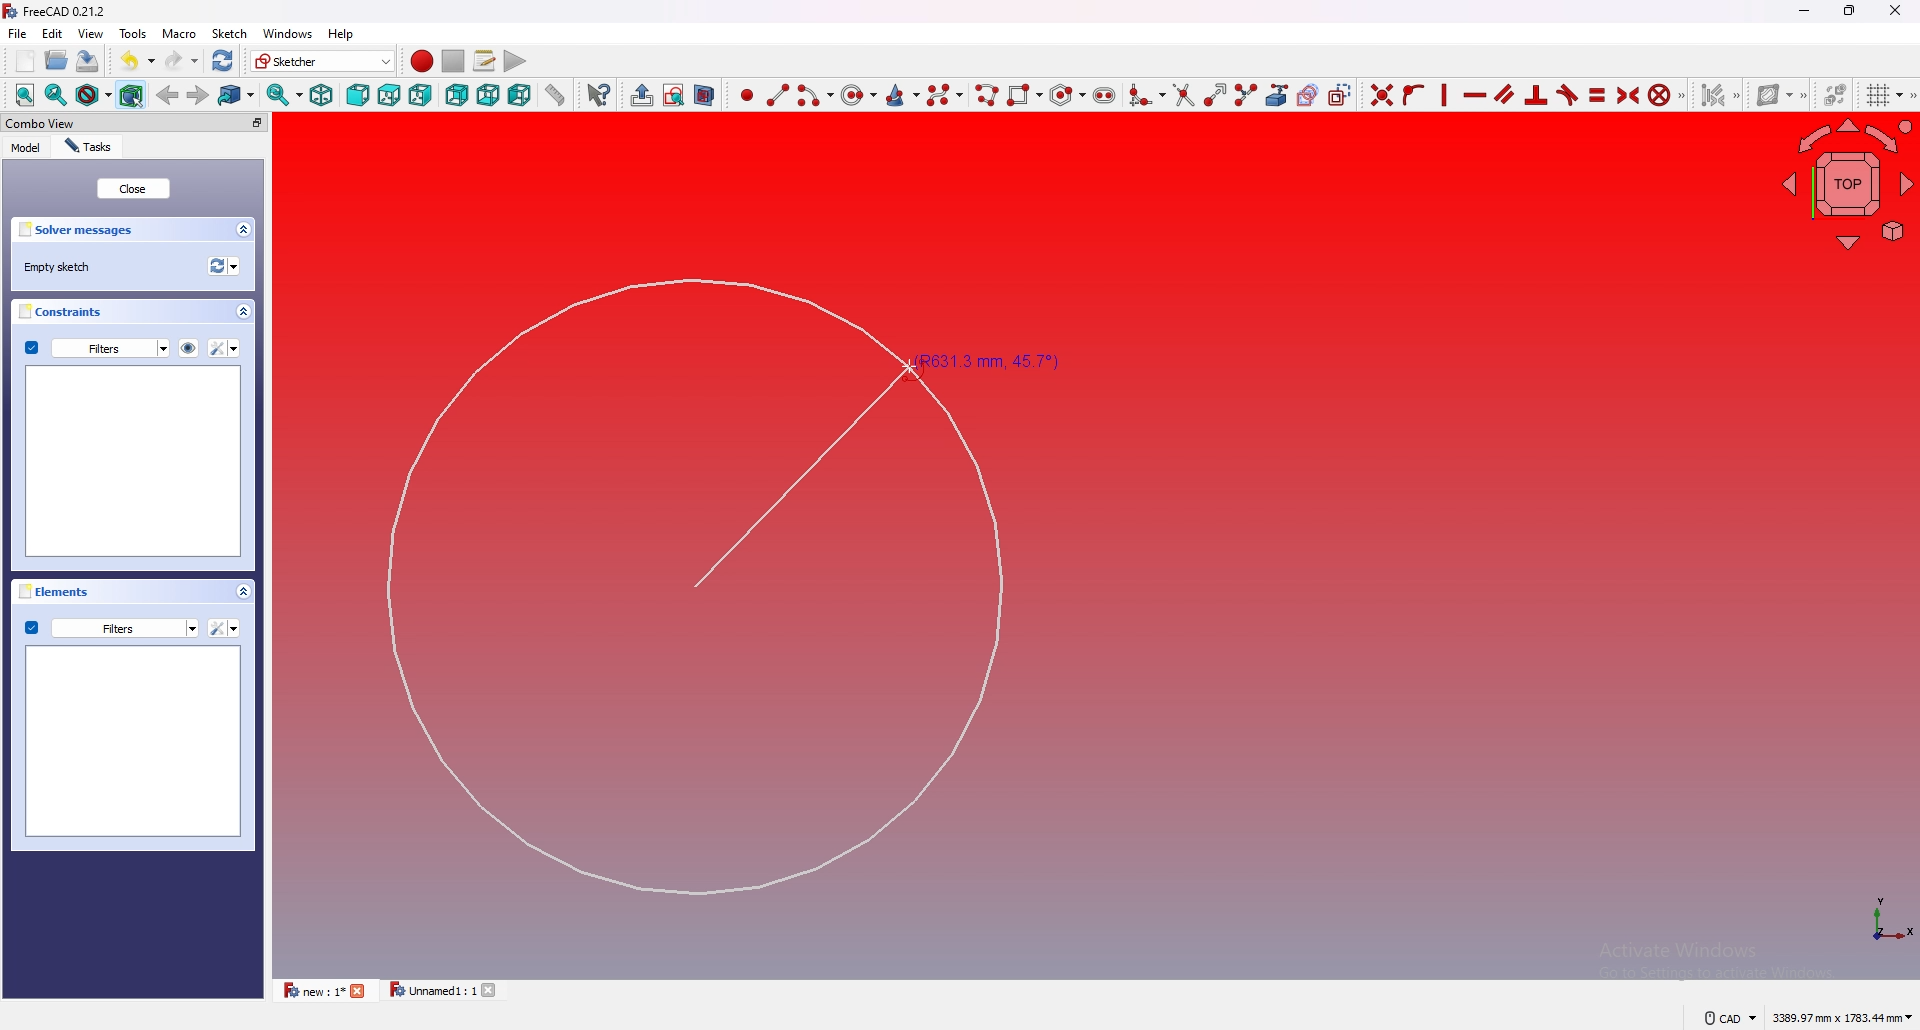  I want to click on minimize, so click(1804, 11).